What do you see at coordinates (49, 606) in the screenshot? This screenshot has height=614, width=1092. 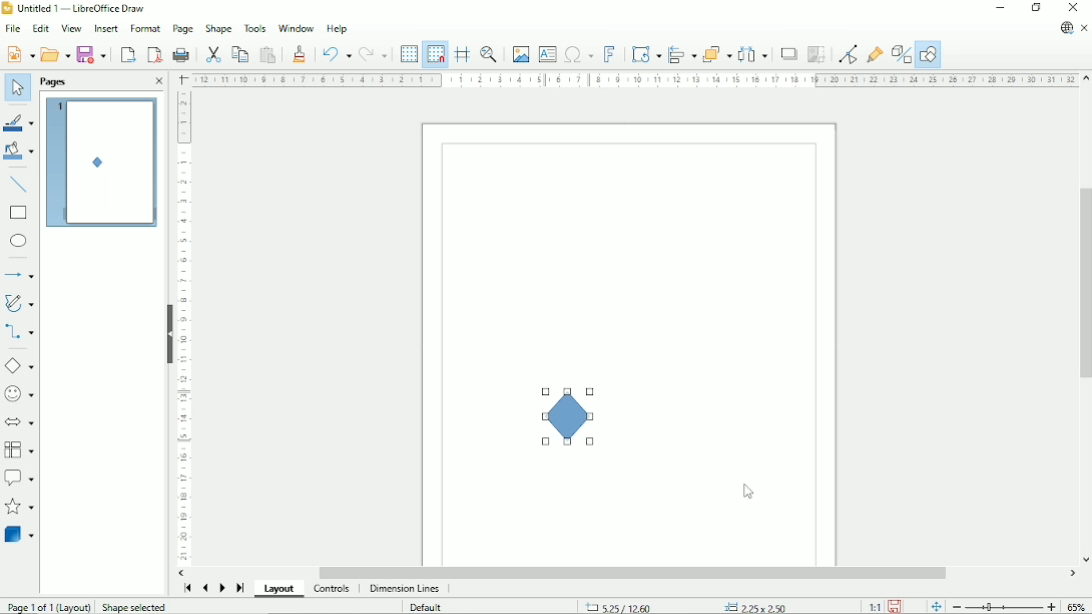 I see `Page 1 of 1 (Layout)` at bounding box center [49, 606].